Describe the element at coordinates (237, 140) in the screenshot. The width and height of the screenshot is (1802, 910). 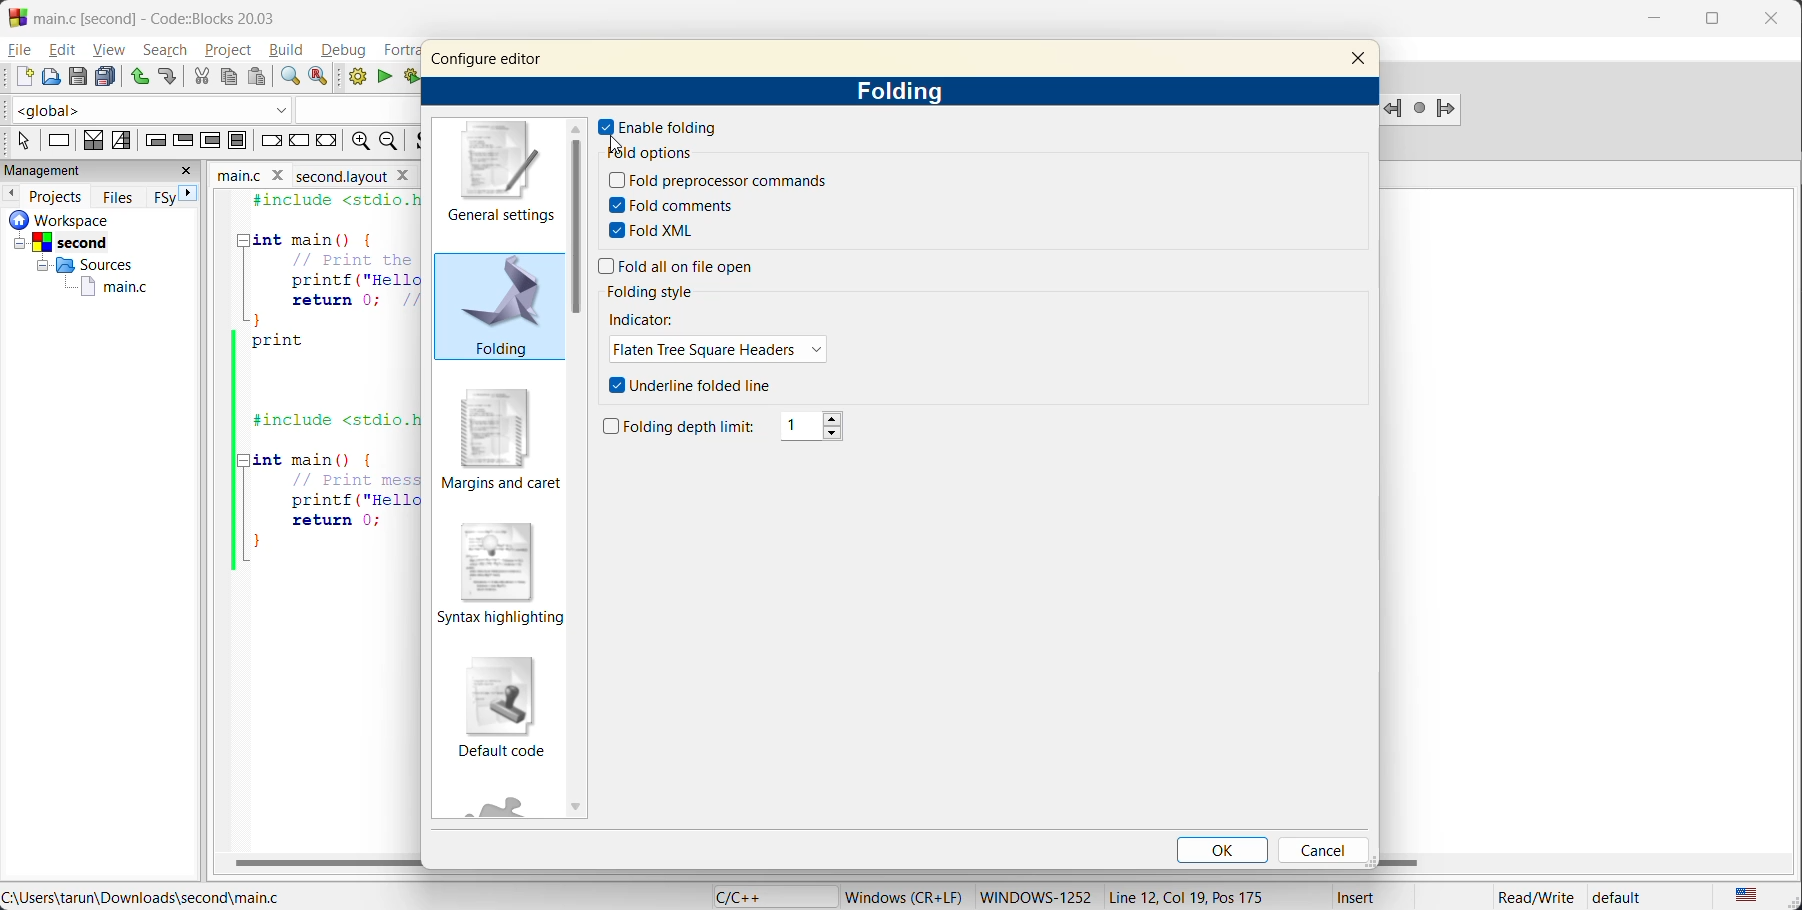
I see `block instruction` at that location.